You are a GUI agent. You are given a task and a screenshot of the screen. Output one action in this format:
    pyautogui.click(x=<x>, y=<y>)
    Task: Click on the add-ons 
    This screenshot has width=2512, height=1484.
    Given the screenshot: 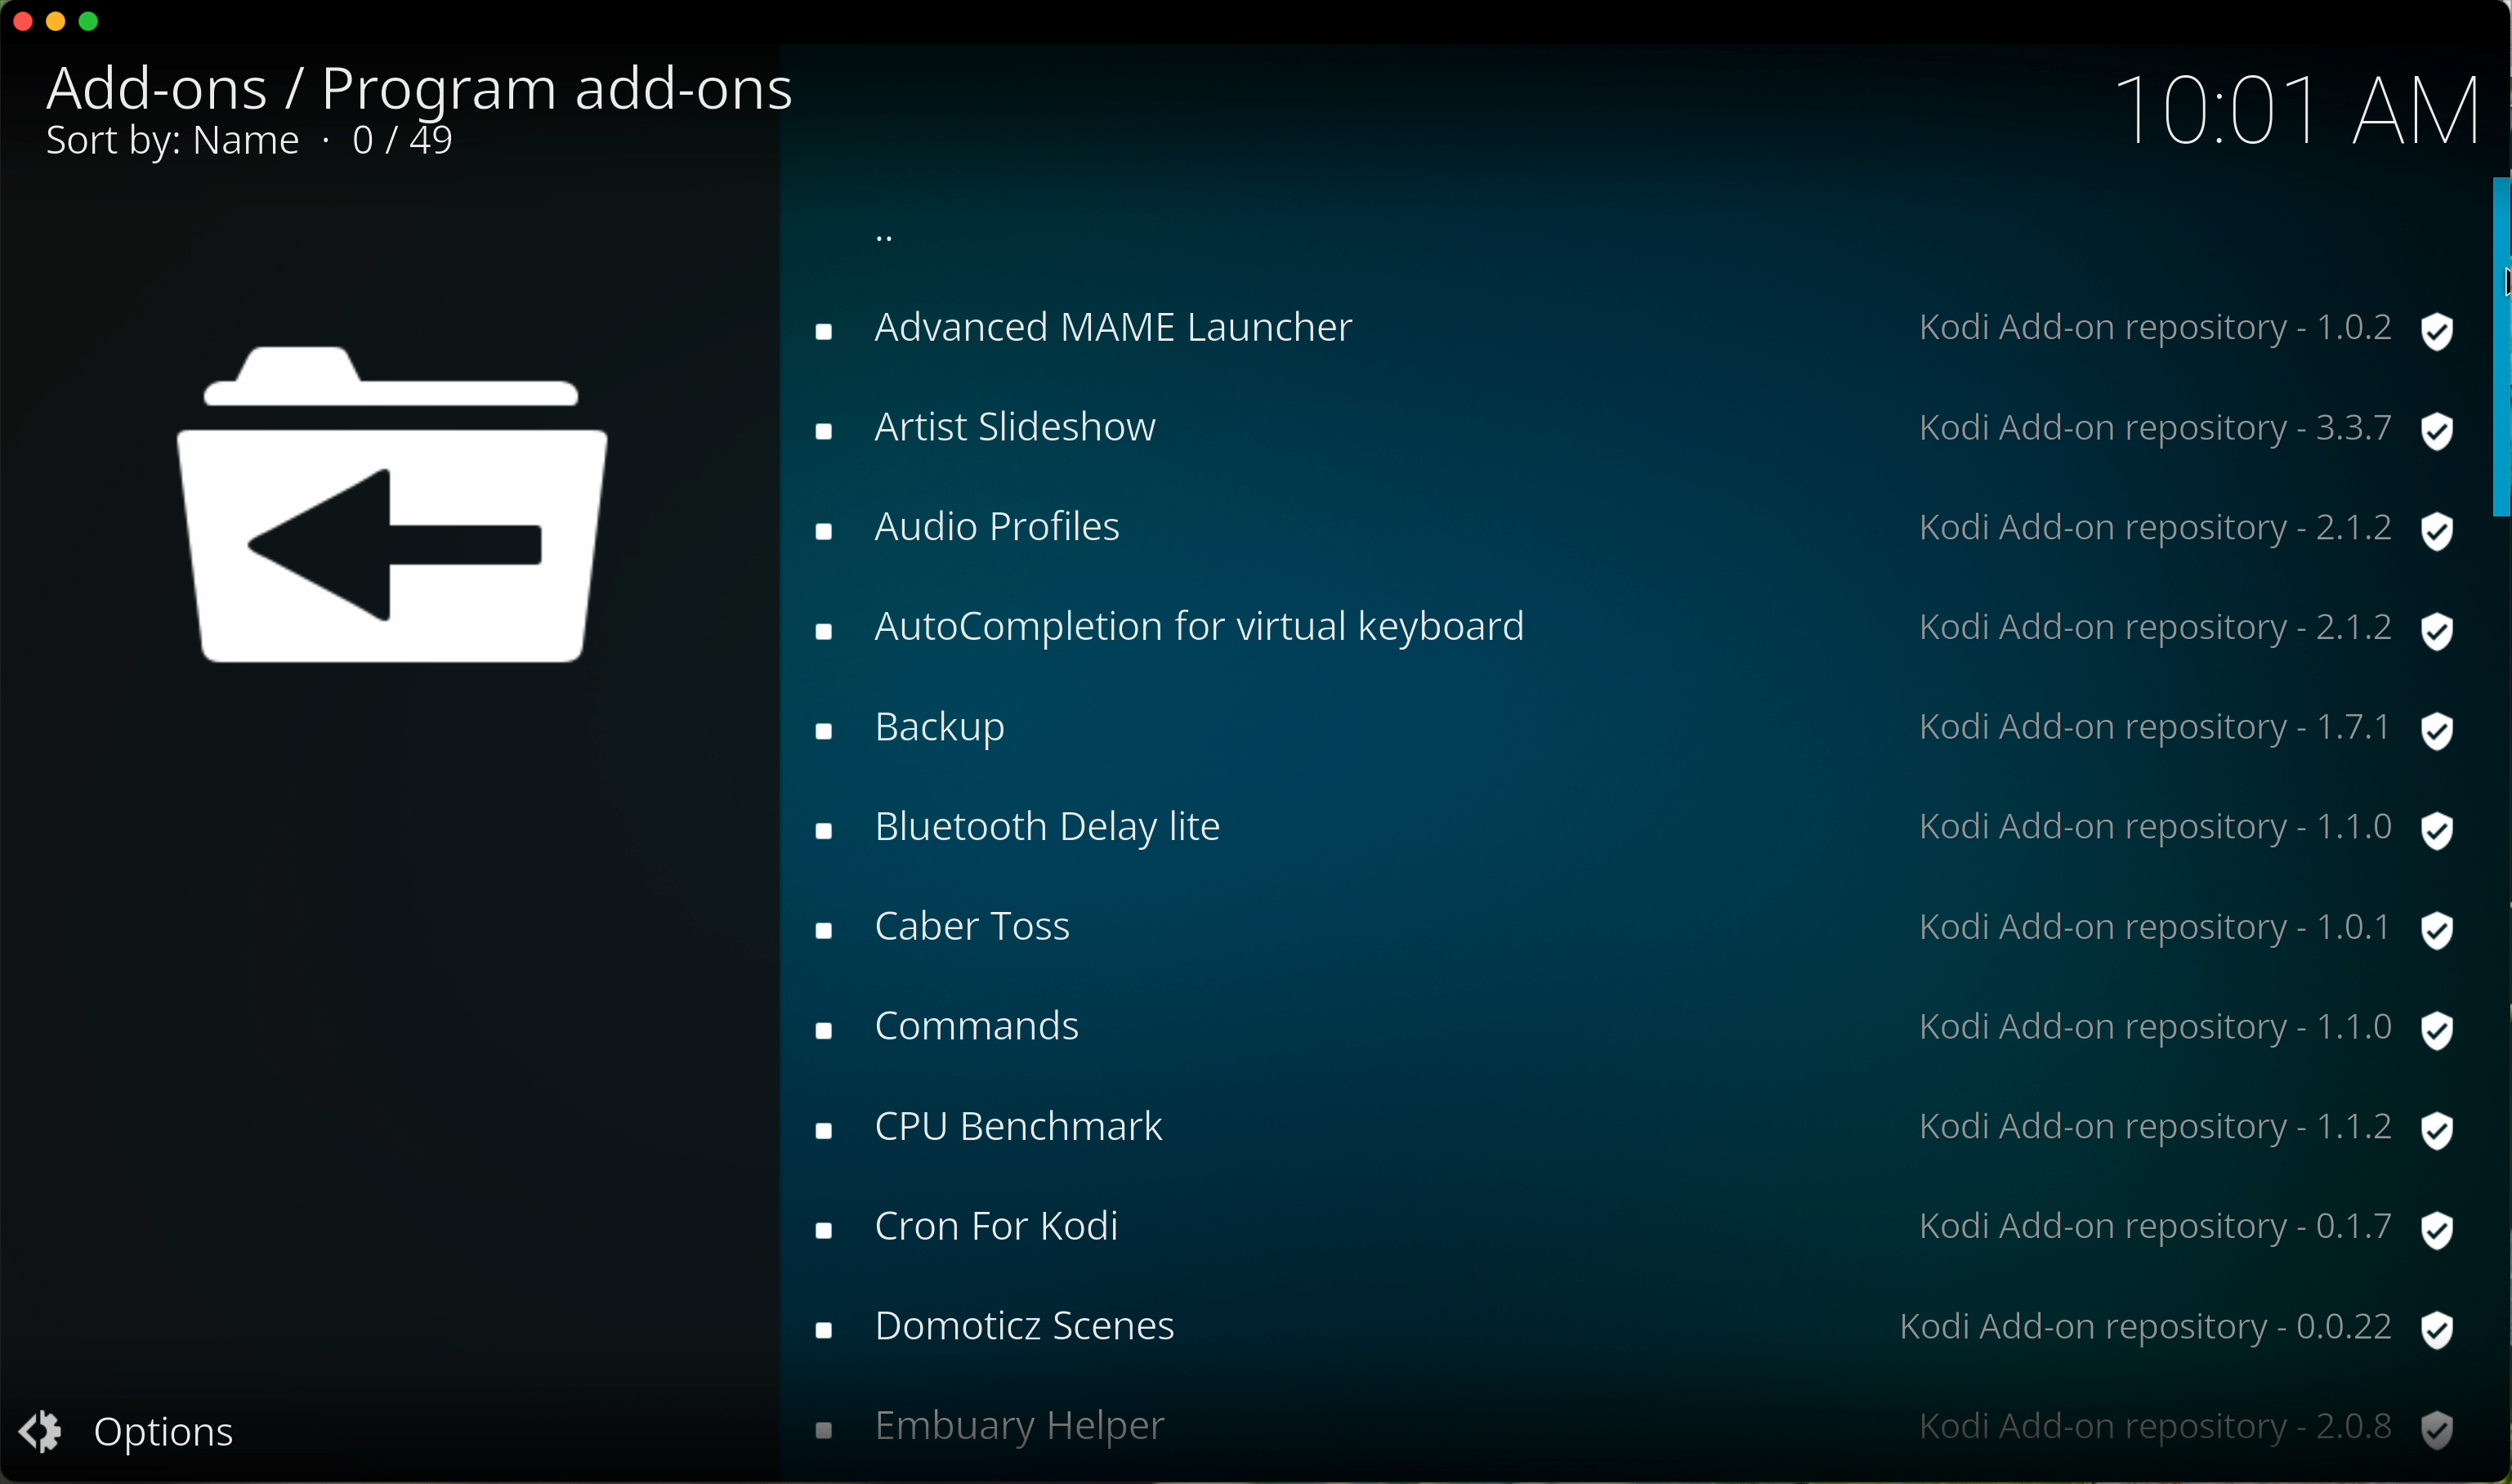 What is the action you would take?
    pyautogui.click(x=180, y=88)
    